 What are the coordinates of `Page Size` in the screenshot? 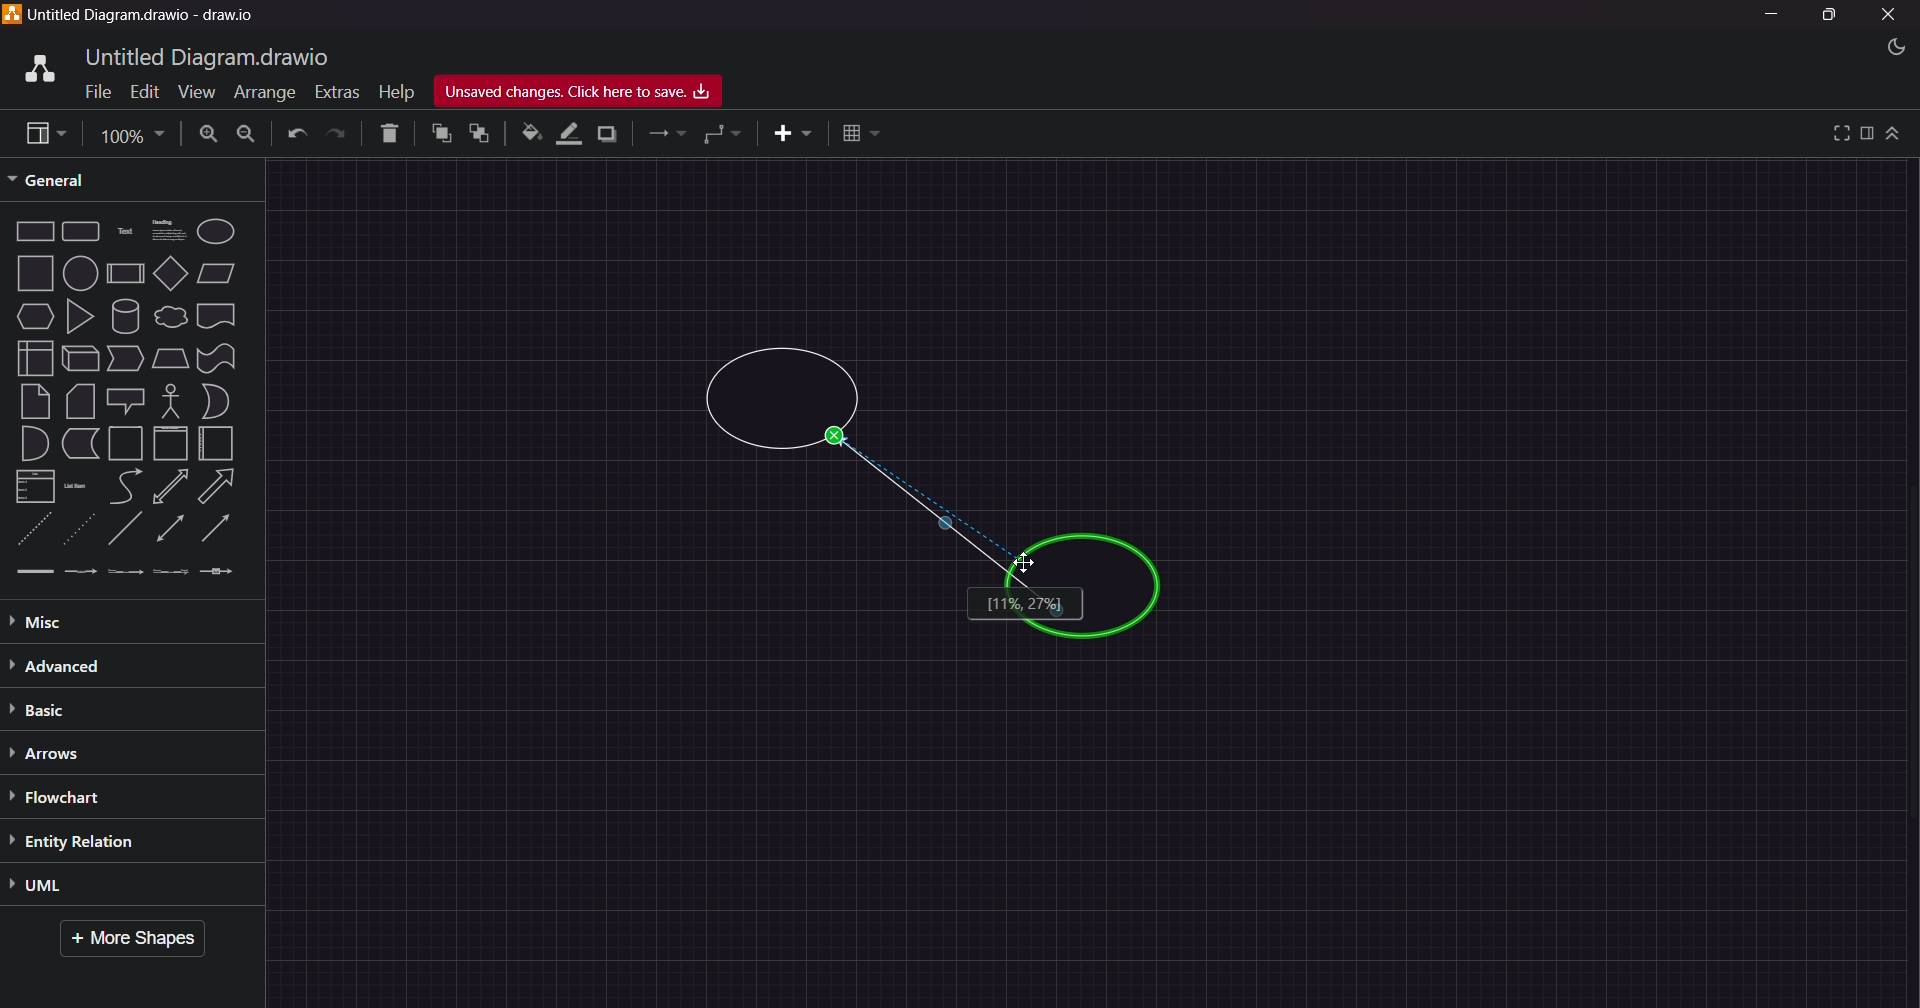 It's located at (129, 133).